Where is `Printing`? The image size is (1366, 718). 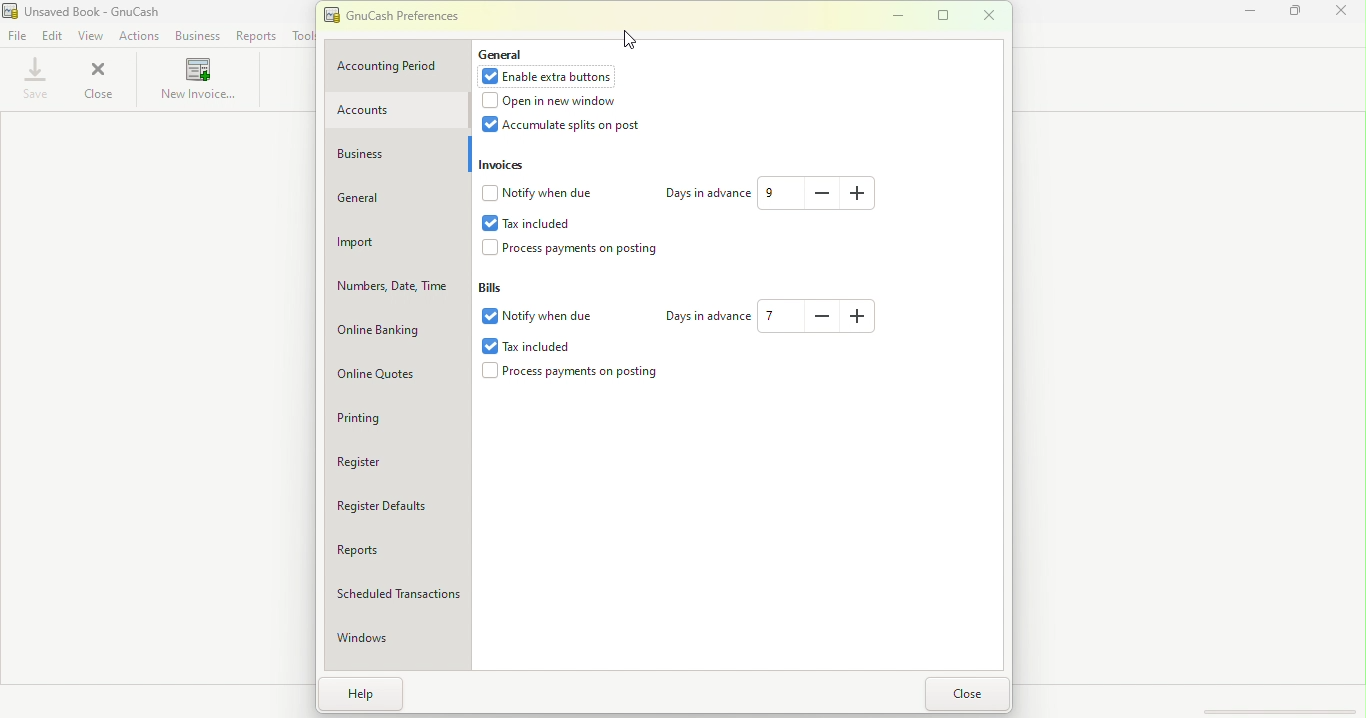 Printing is located at coordinates (400, 417).